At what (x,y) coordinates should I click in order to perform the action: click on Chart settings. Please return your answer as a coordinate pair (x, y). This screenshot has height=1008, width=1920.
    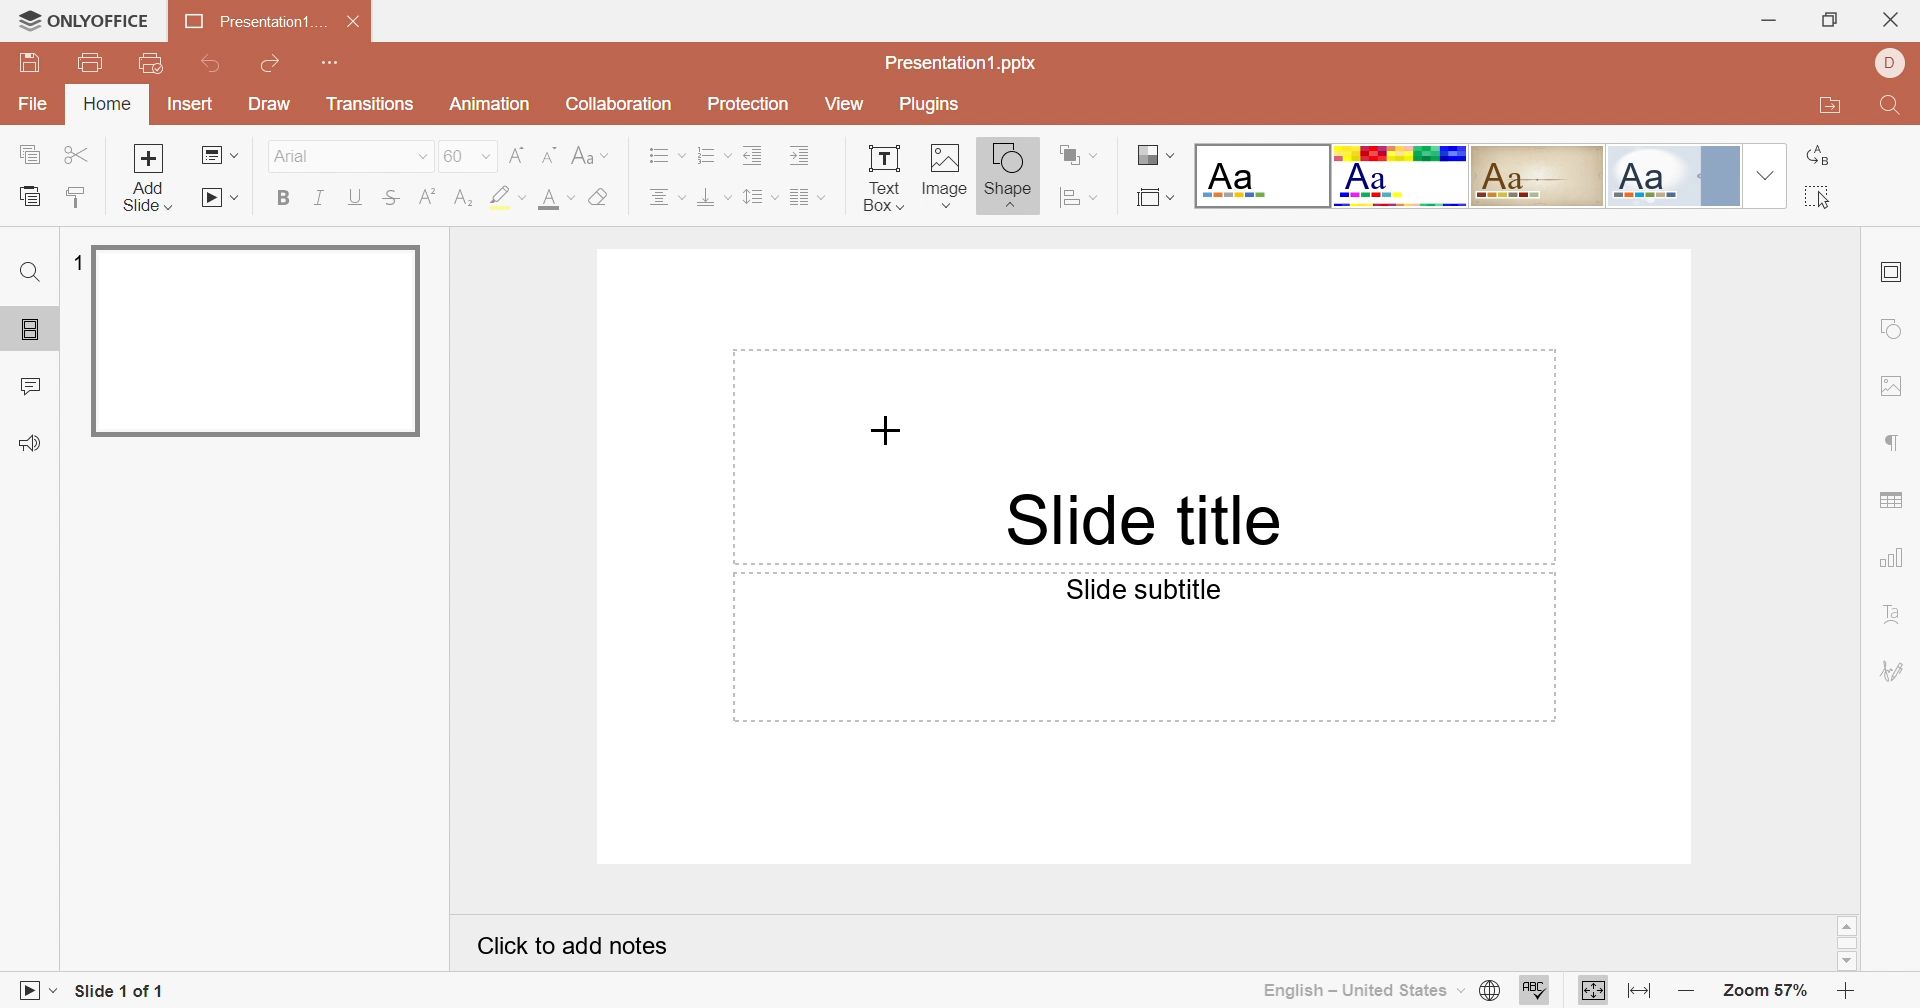
    Looking at the image, I should click on (1894, 559).